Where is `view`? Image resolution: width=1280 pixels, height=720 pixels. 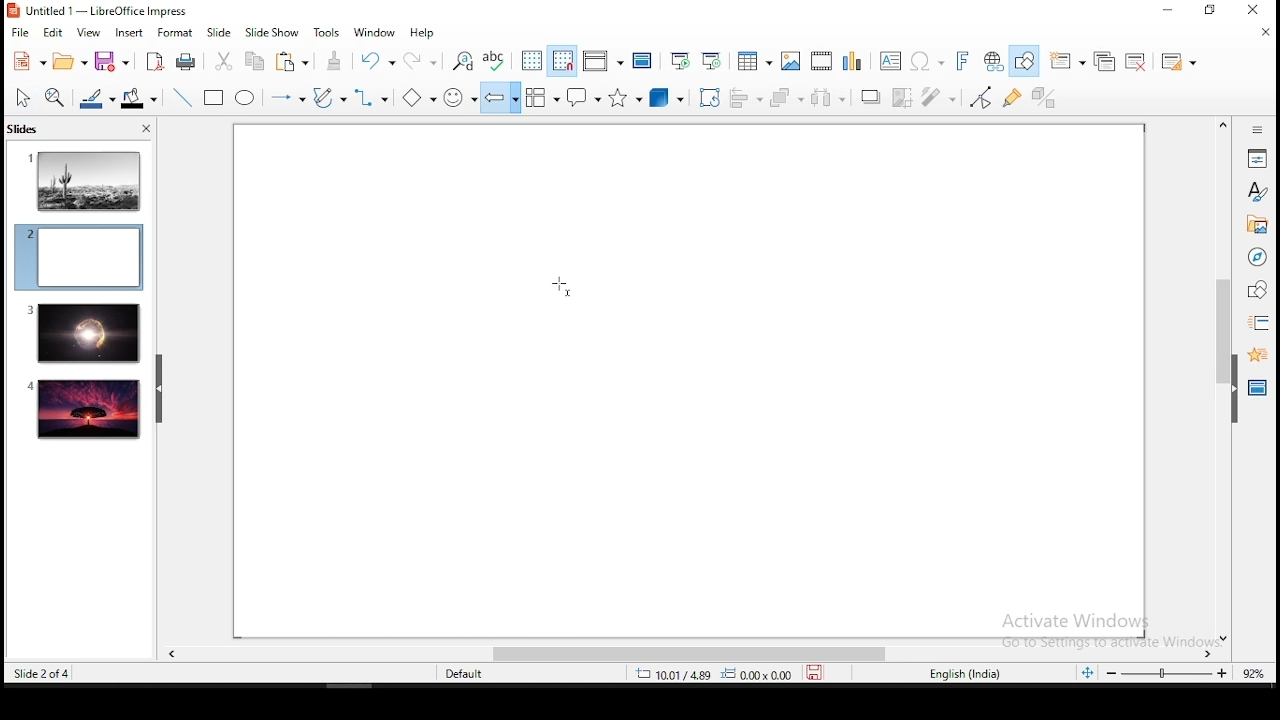
view is located at coordinates (89, 31).